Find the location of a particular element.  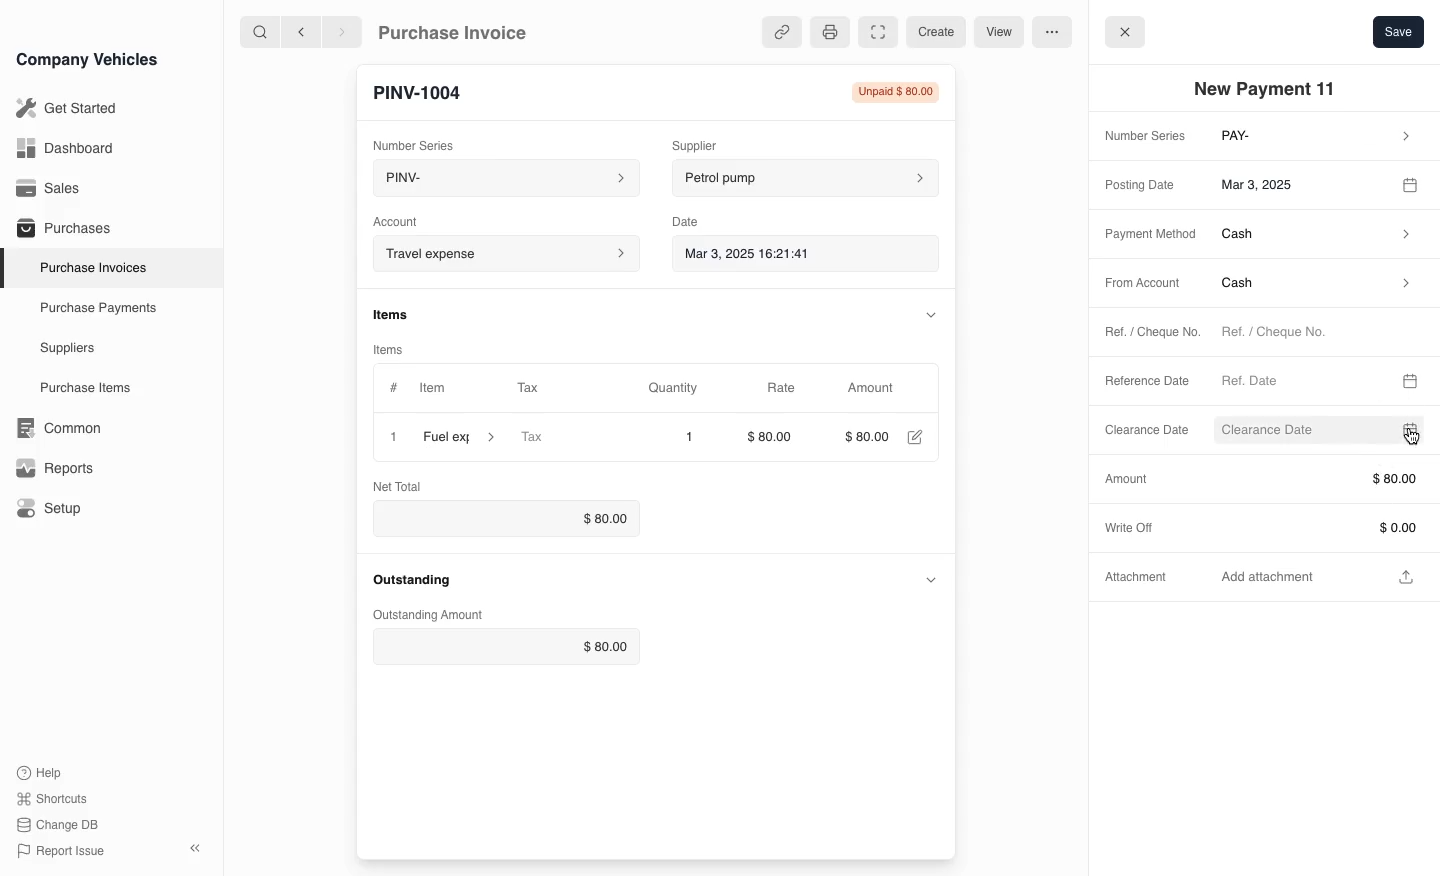

Purchase Invoice is located at coordinates (466, 31).